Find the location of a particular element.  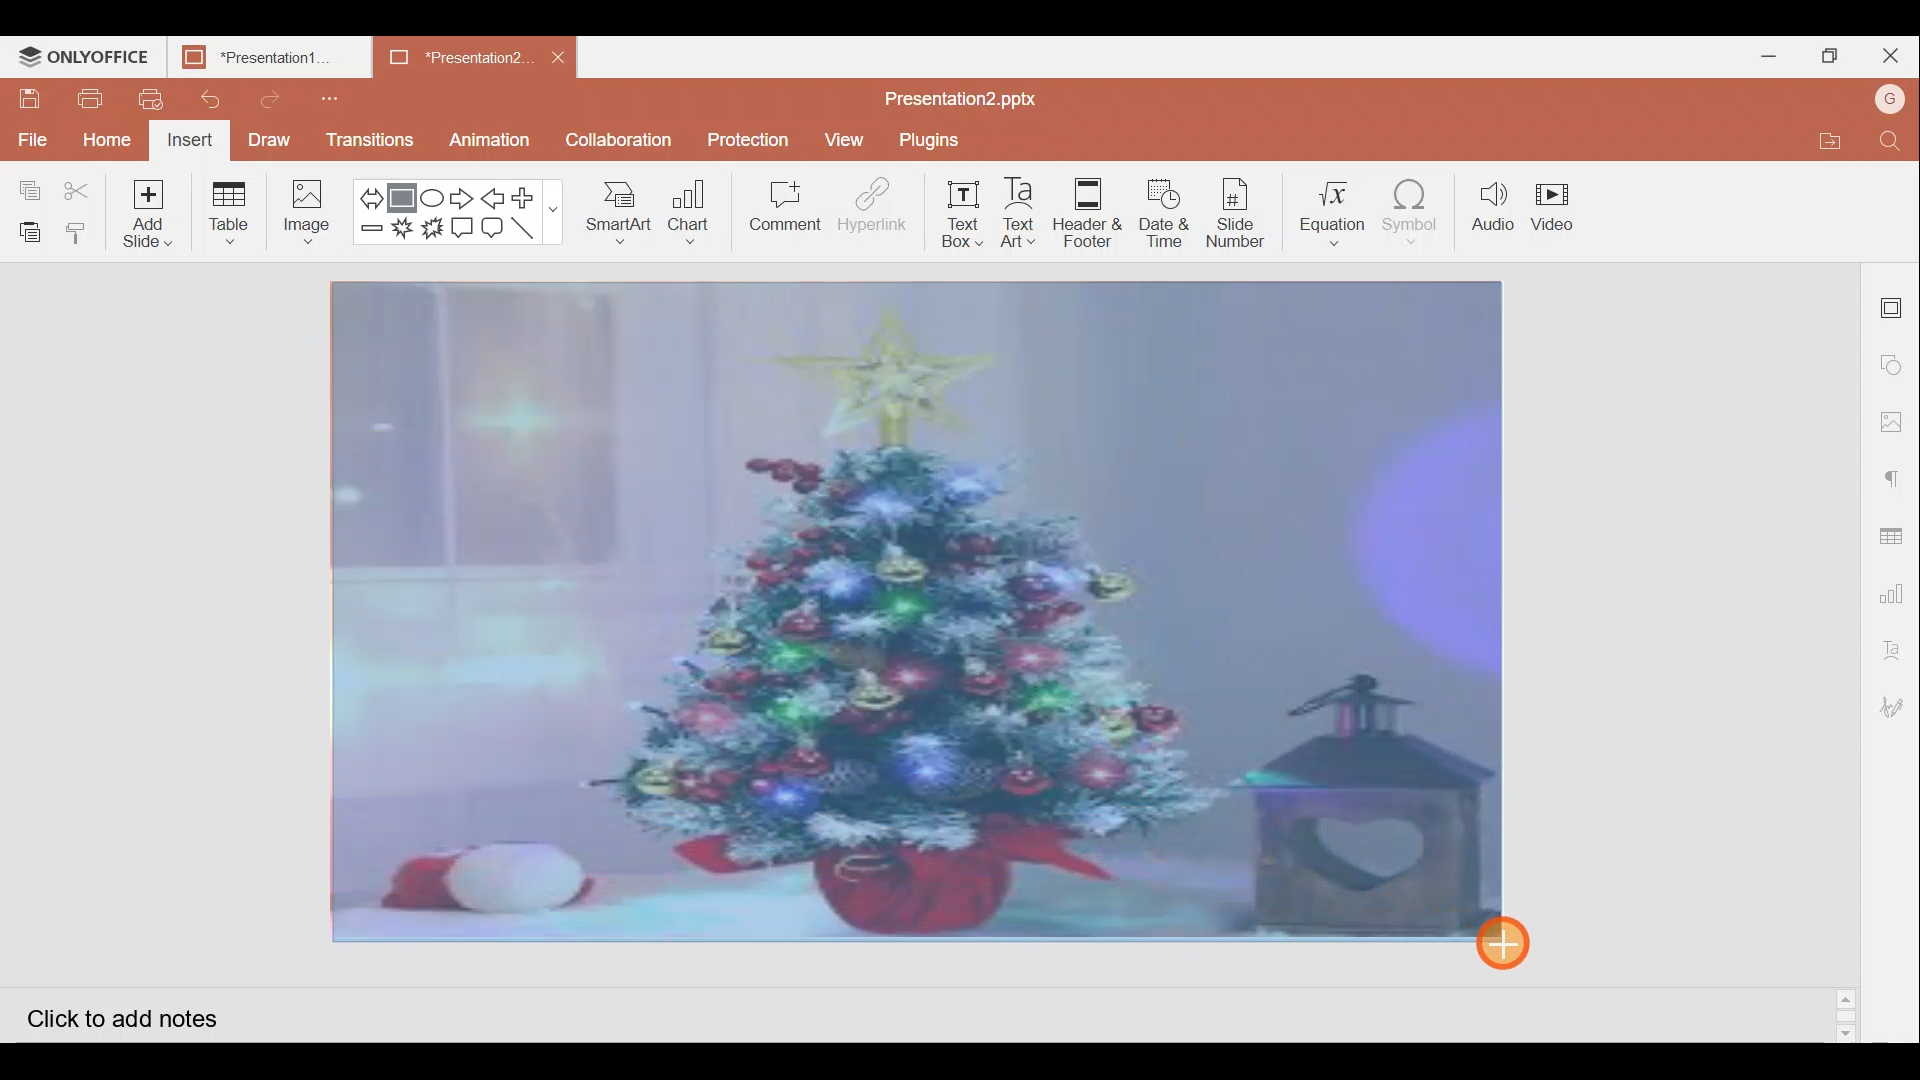

Chart is located at coordinates (686, 216).